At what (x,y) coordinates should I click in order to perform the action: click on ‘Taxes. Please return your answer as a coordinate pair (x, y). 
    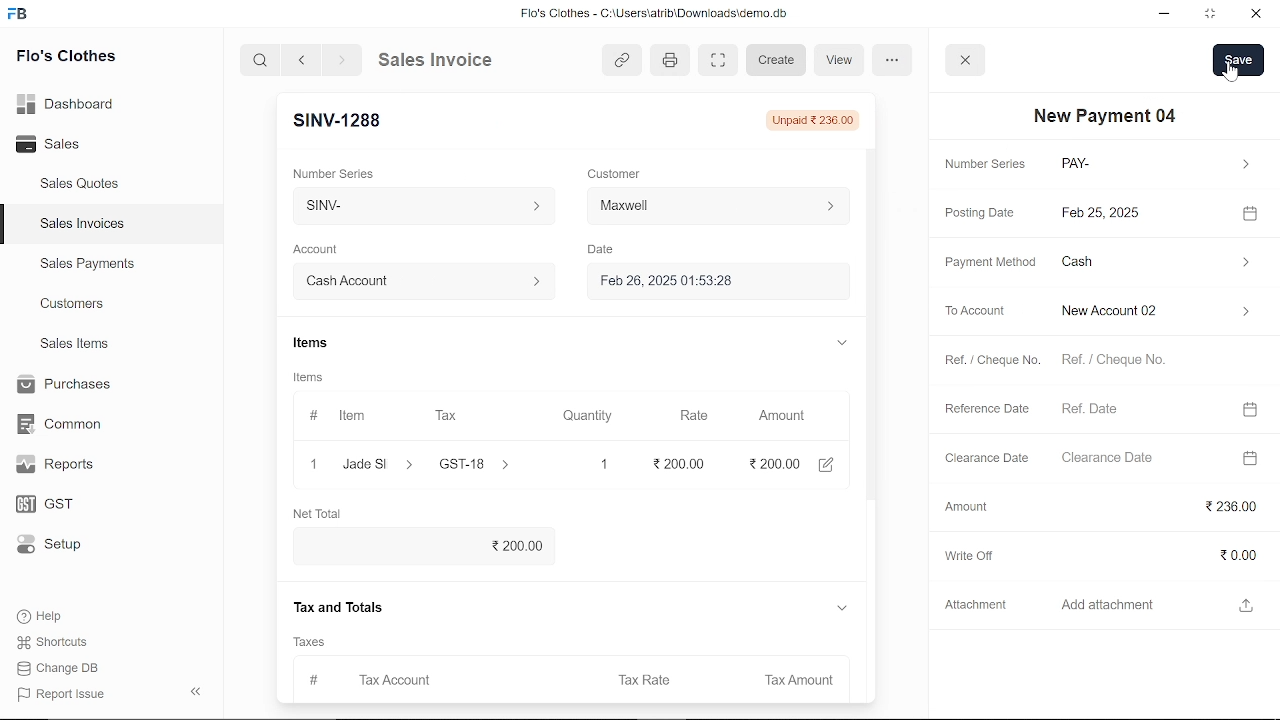
    Looking at the image, I should click on (314, 640).